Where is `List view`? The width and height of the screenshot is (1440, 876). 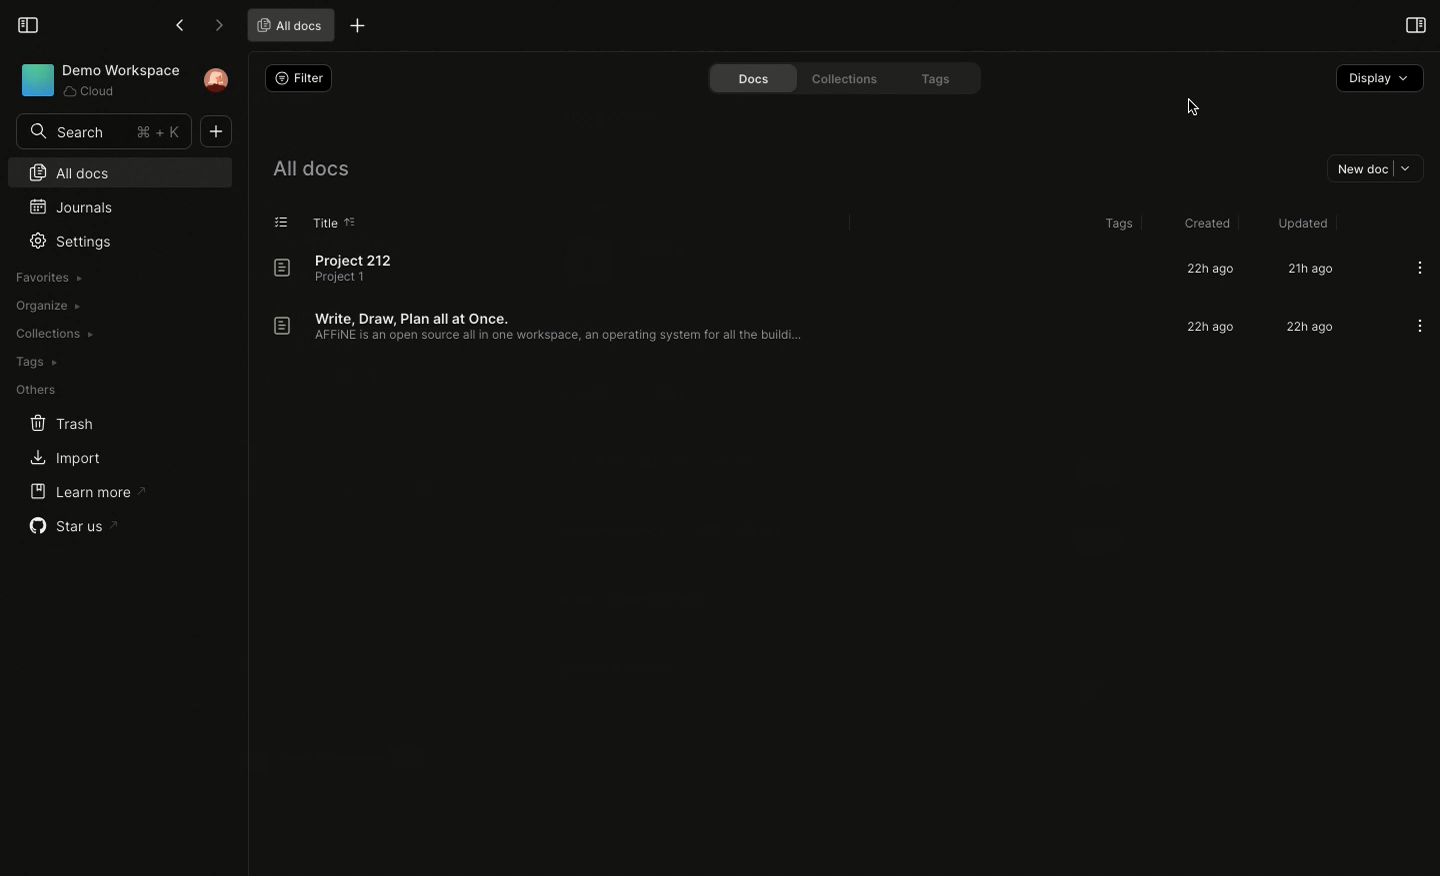 List view is located at coordinates (283, 221).